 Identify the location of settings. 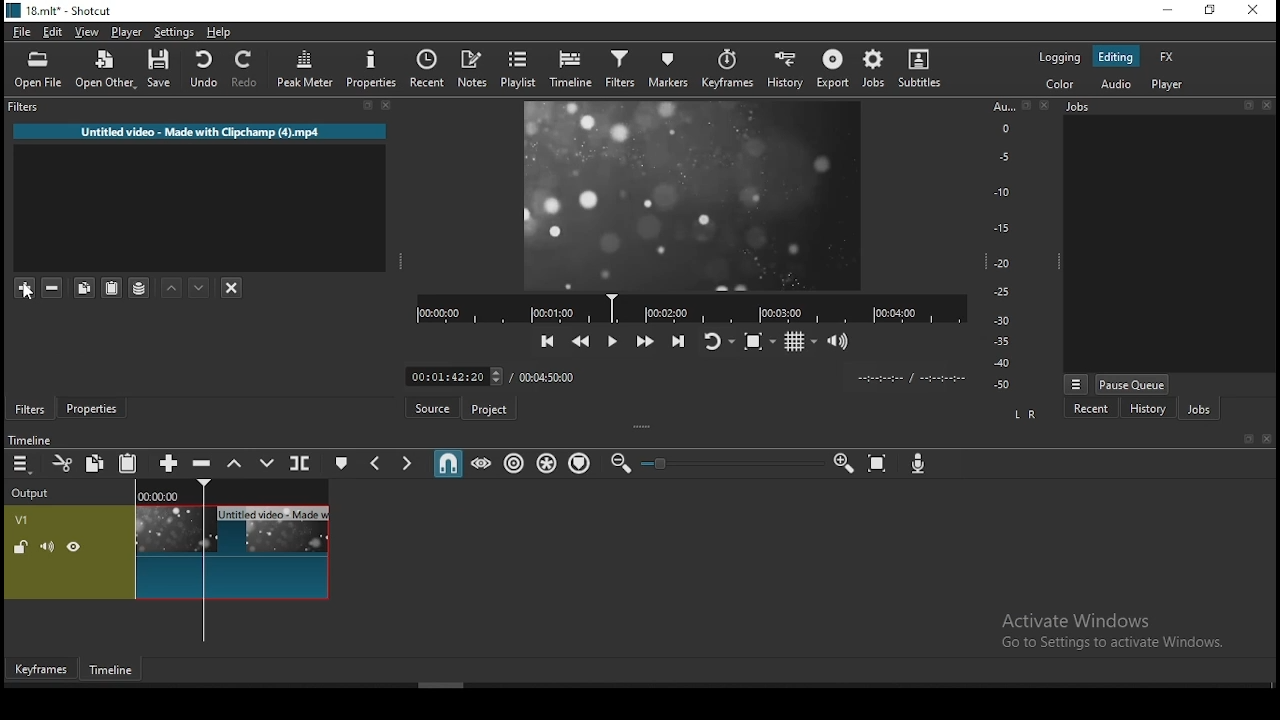
(173, 33).